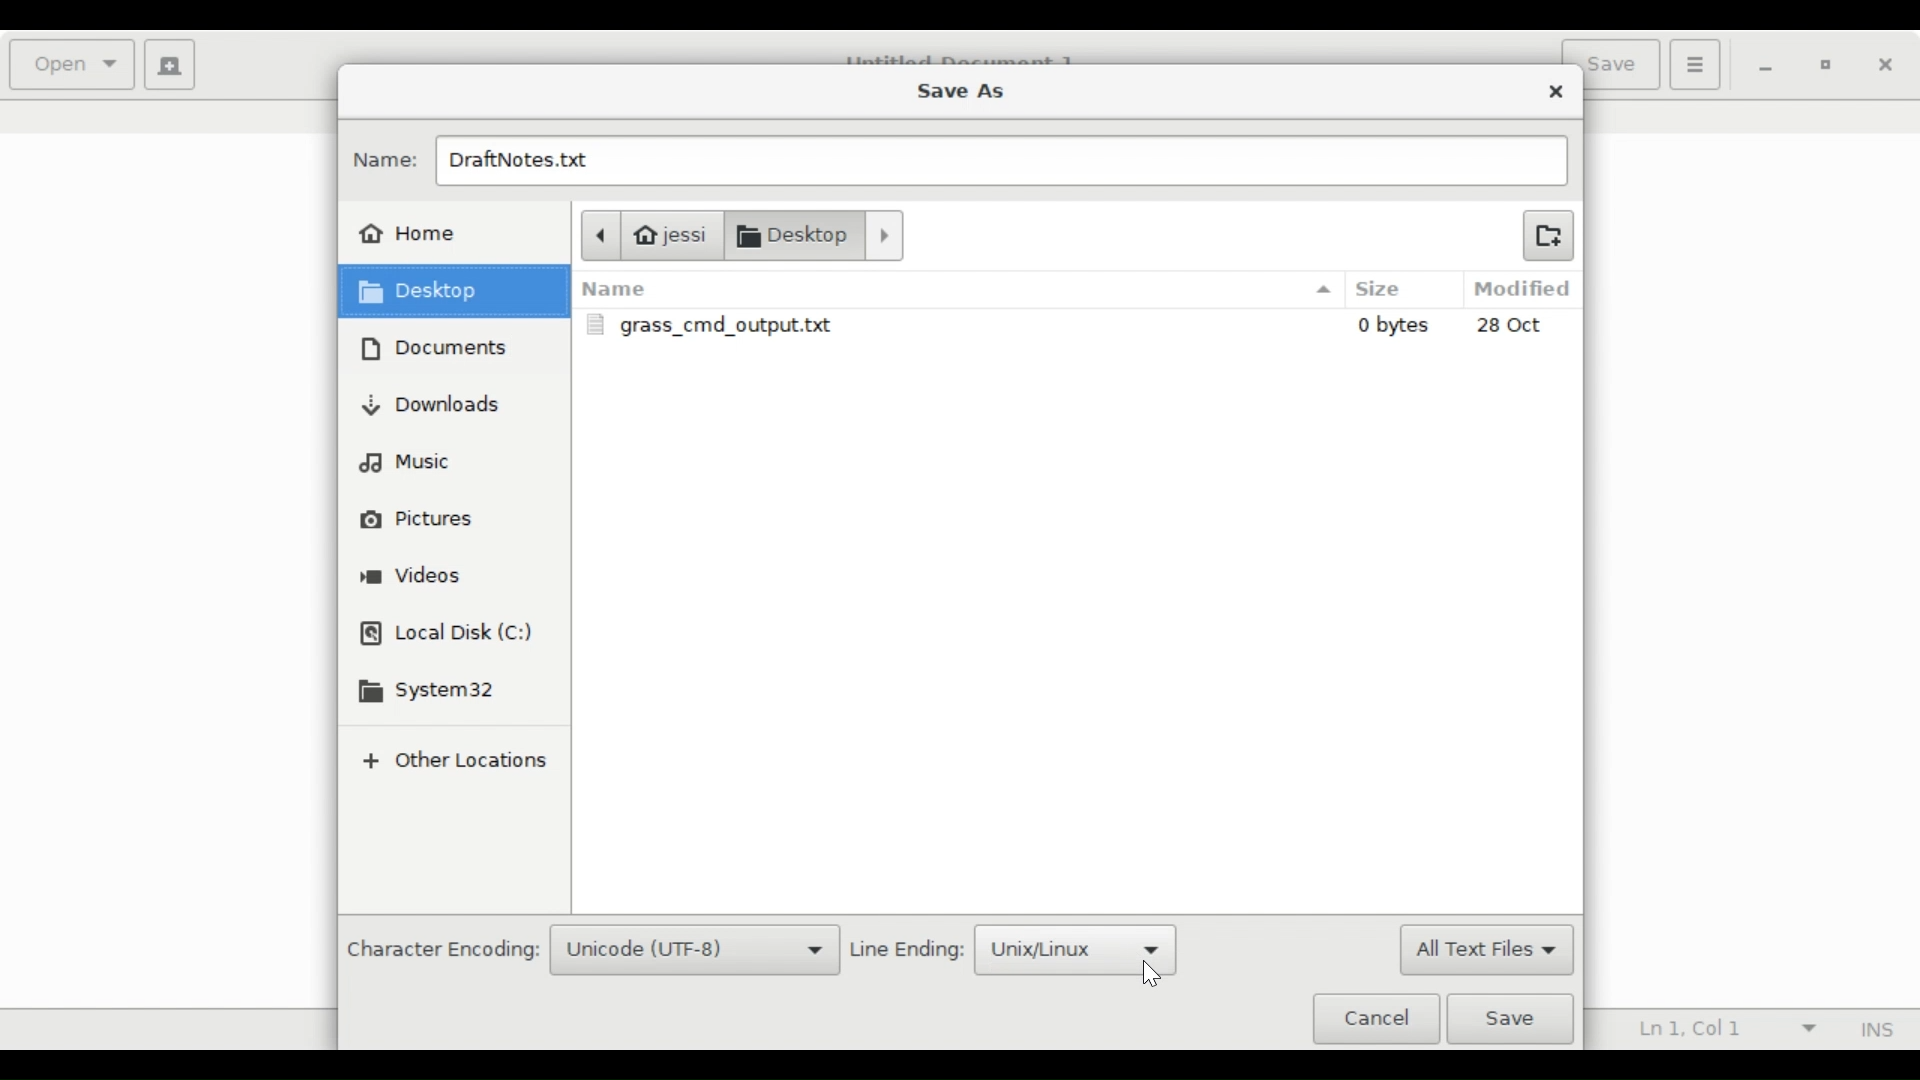 This screenshot has width=1920, height=1080. I want to click on Insert Mode, so click(1873, 1030).